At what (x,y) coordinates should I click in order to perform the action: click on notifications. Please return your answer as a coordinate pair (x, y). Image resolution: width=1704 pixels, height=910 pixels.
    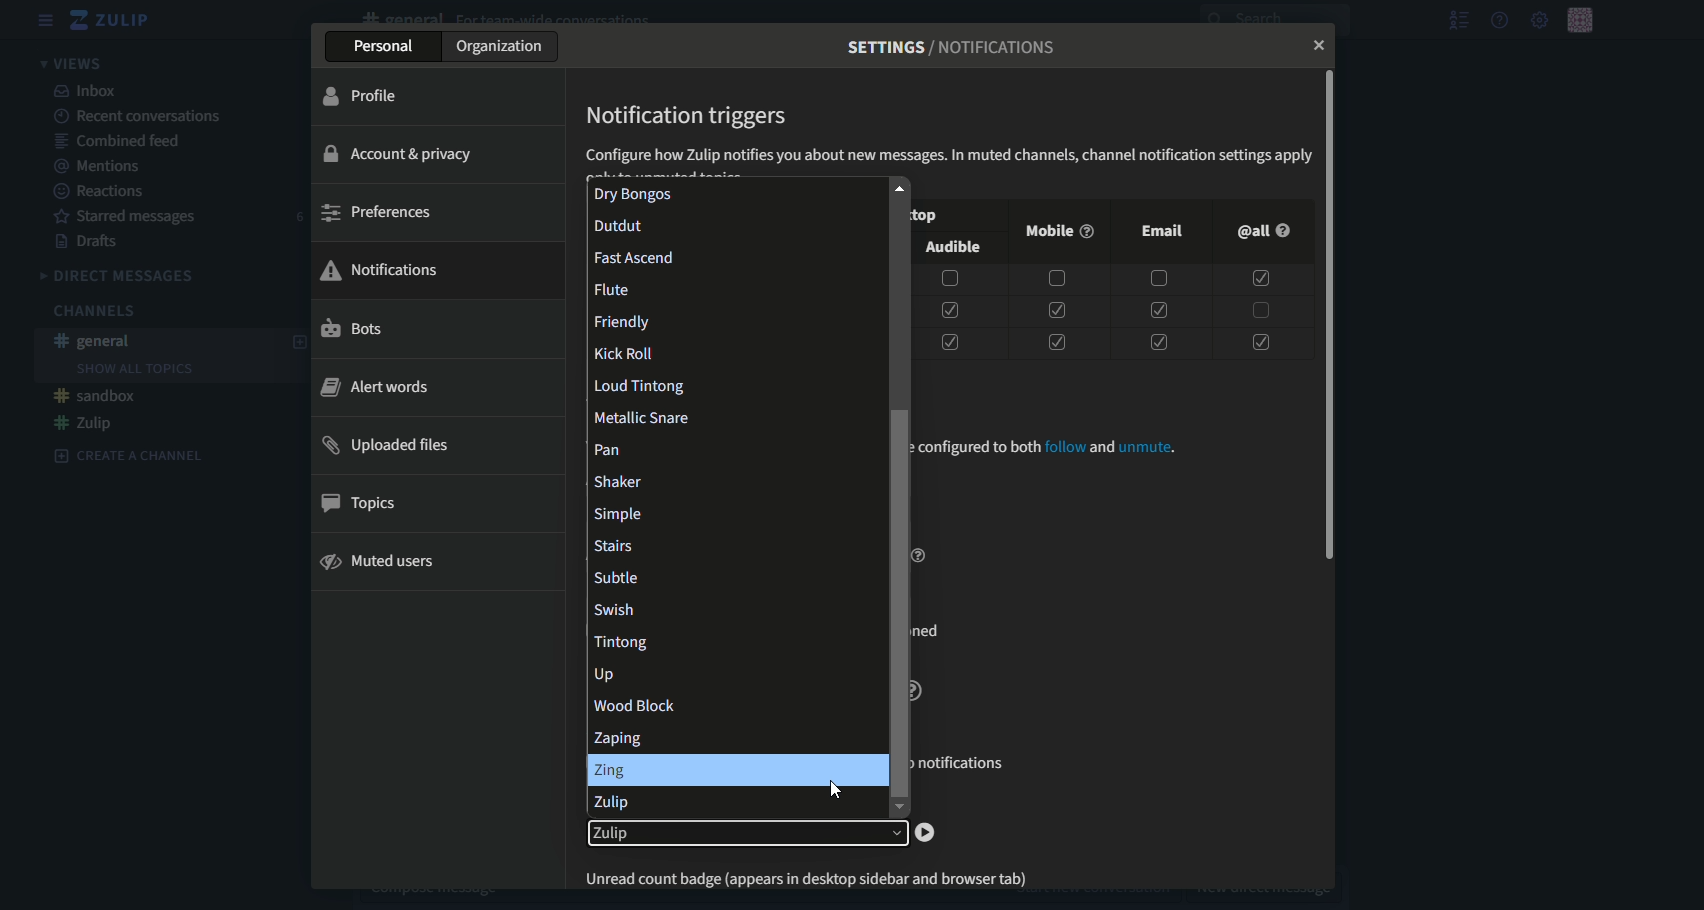
    Looking at the image, I should click on (381, 268).